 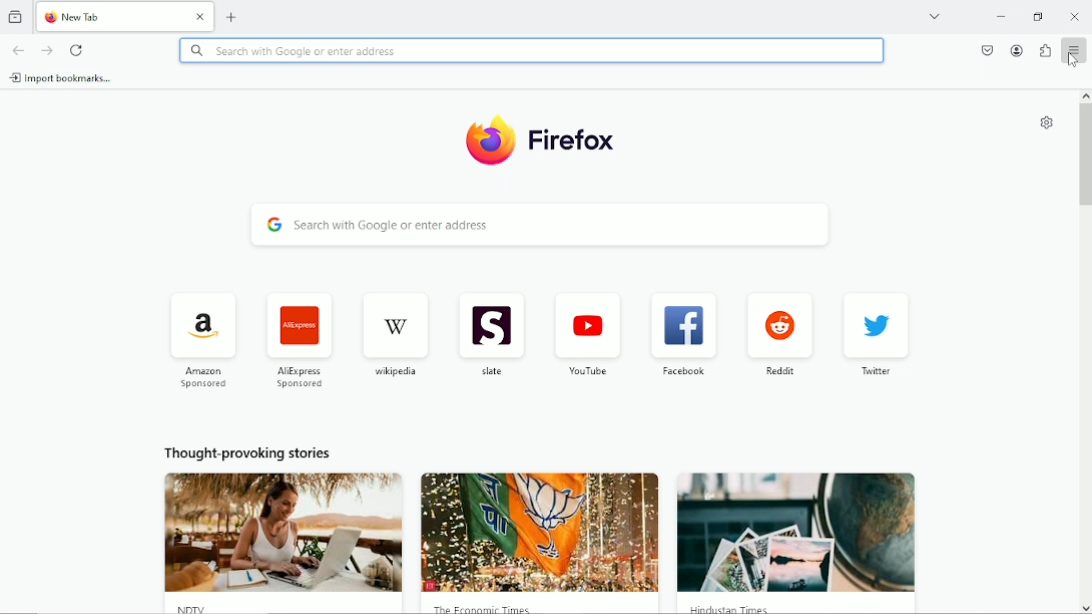 What do you see at coordinates (932, 16) in the screenshot?
I see `list all tabs` at bounding box center [932, 16].